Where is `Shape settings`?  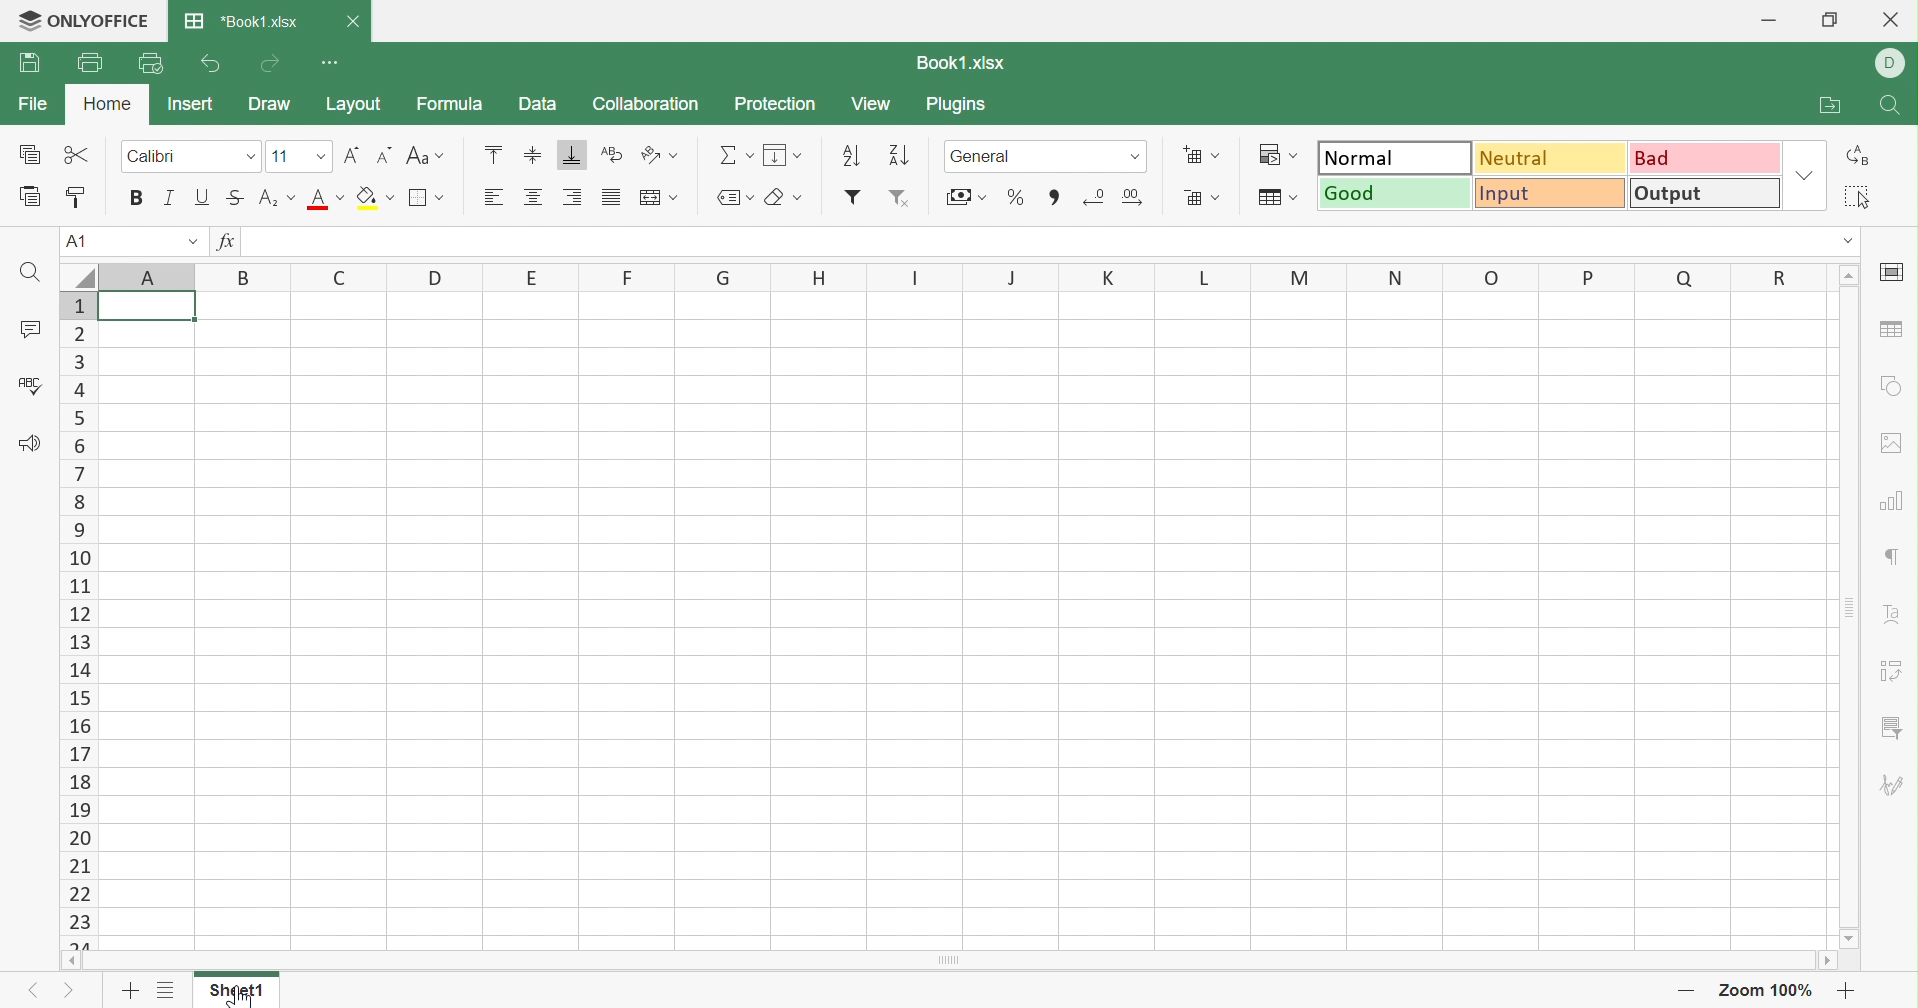
Shape settings is located at coordinates (1891, 384).